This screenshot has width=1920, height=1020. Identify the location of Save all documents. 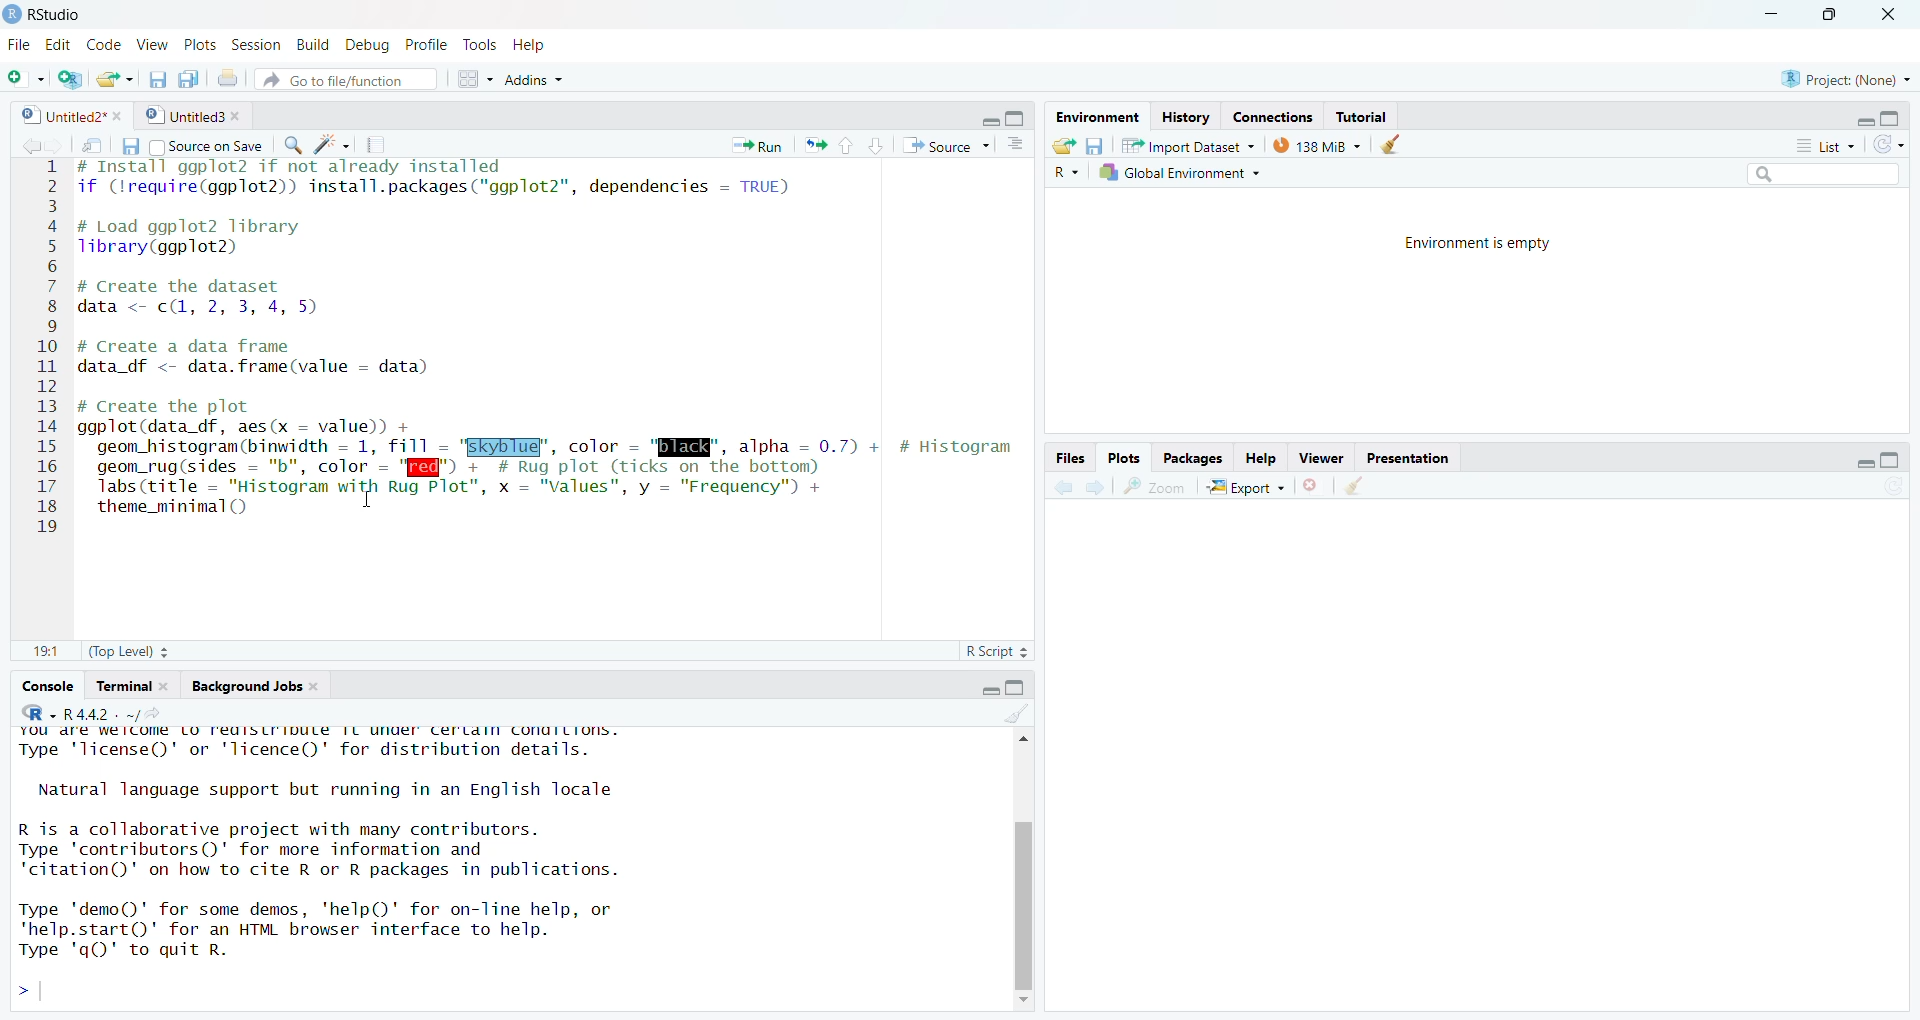
(193, 78).